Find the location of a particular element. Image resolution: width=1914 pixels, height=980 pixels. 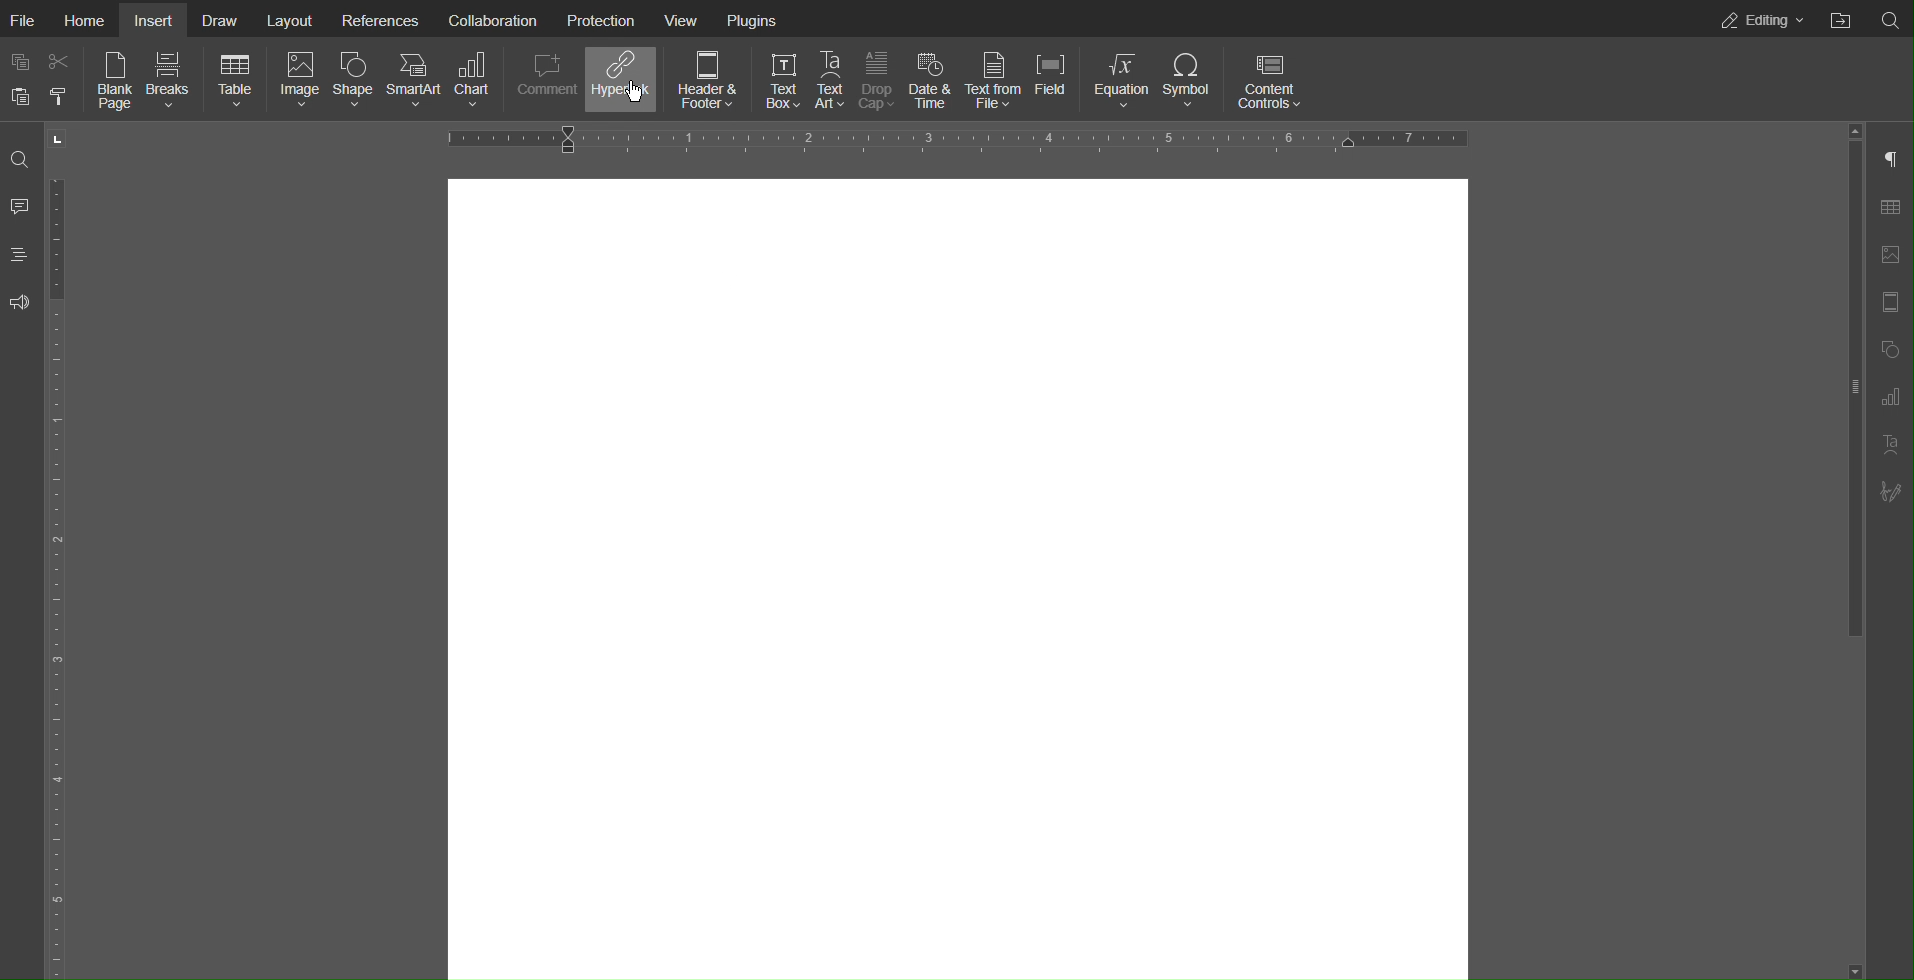

Search is located at coordinates (1891, 20).